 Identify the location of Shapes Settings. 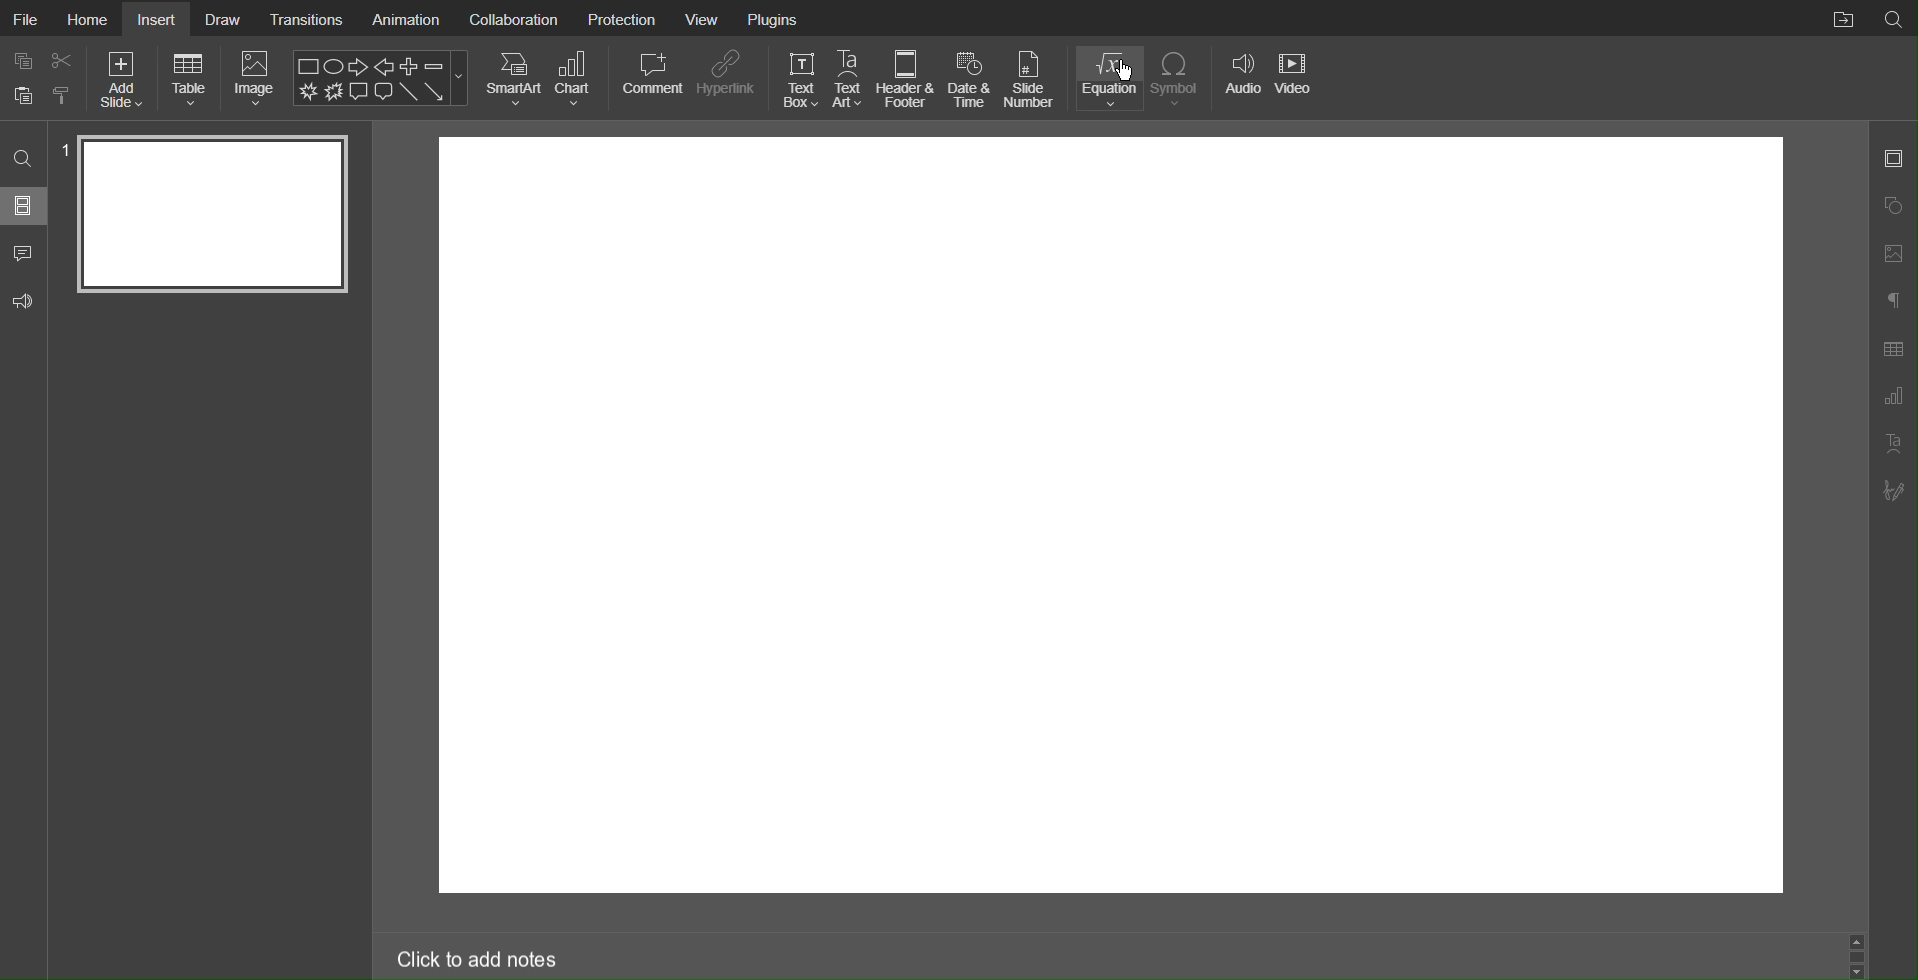
(1892, 208).